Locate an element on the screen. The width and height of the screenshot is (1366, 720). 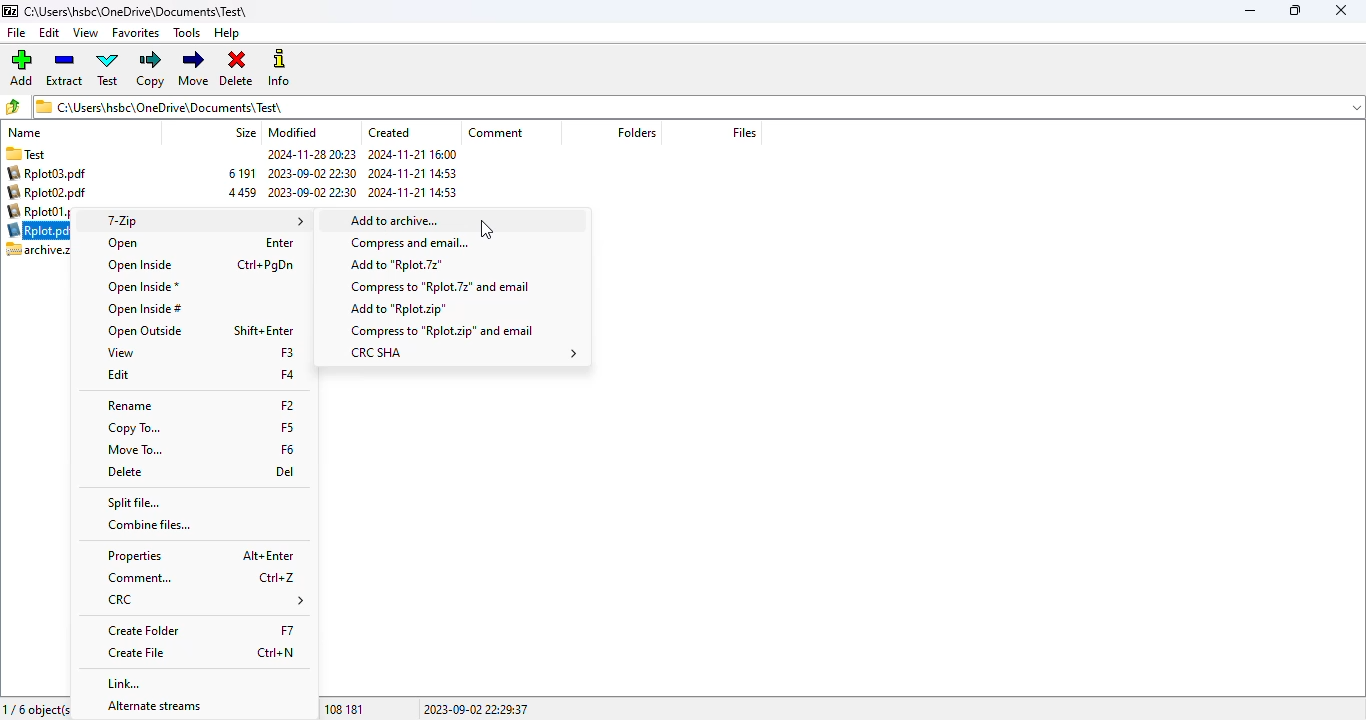
favorites is located at coordinates (137, 33).